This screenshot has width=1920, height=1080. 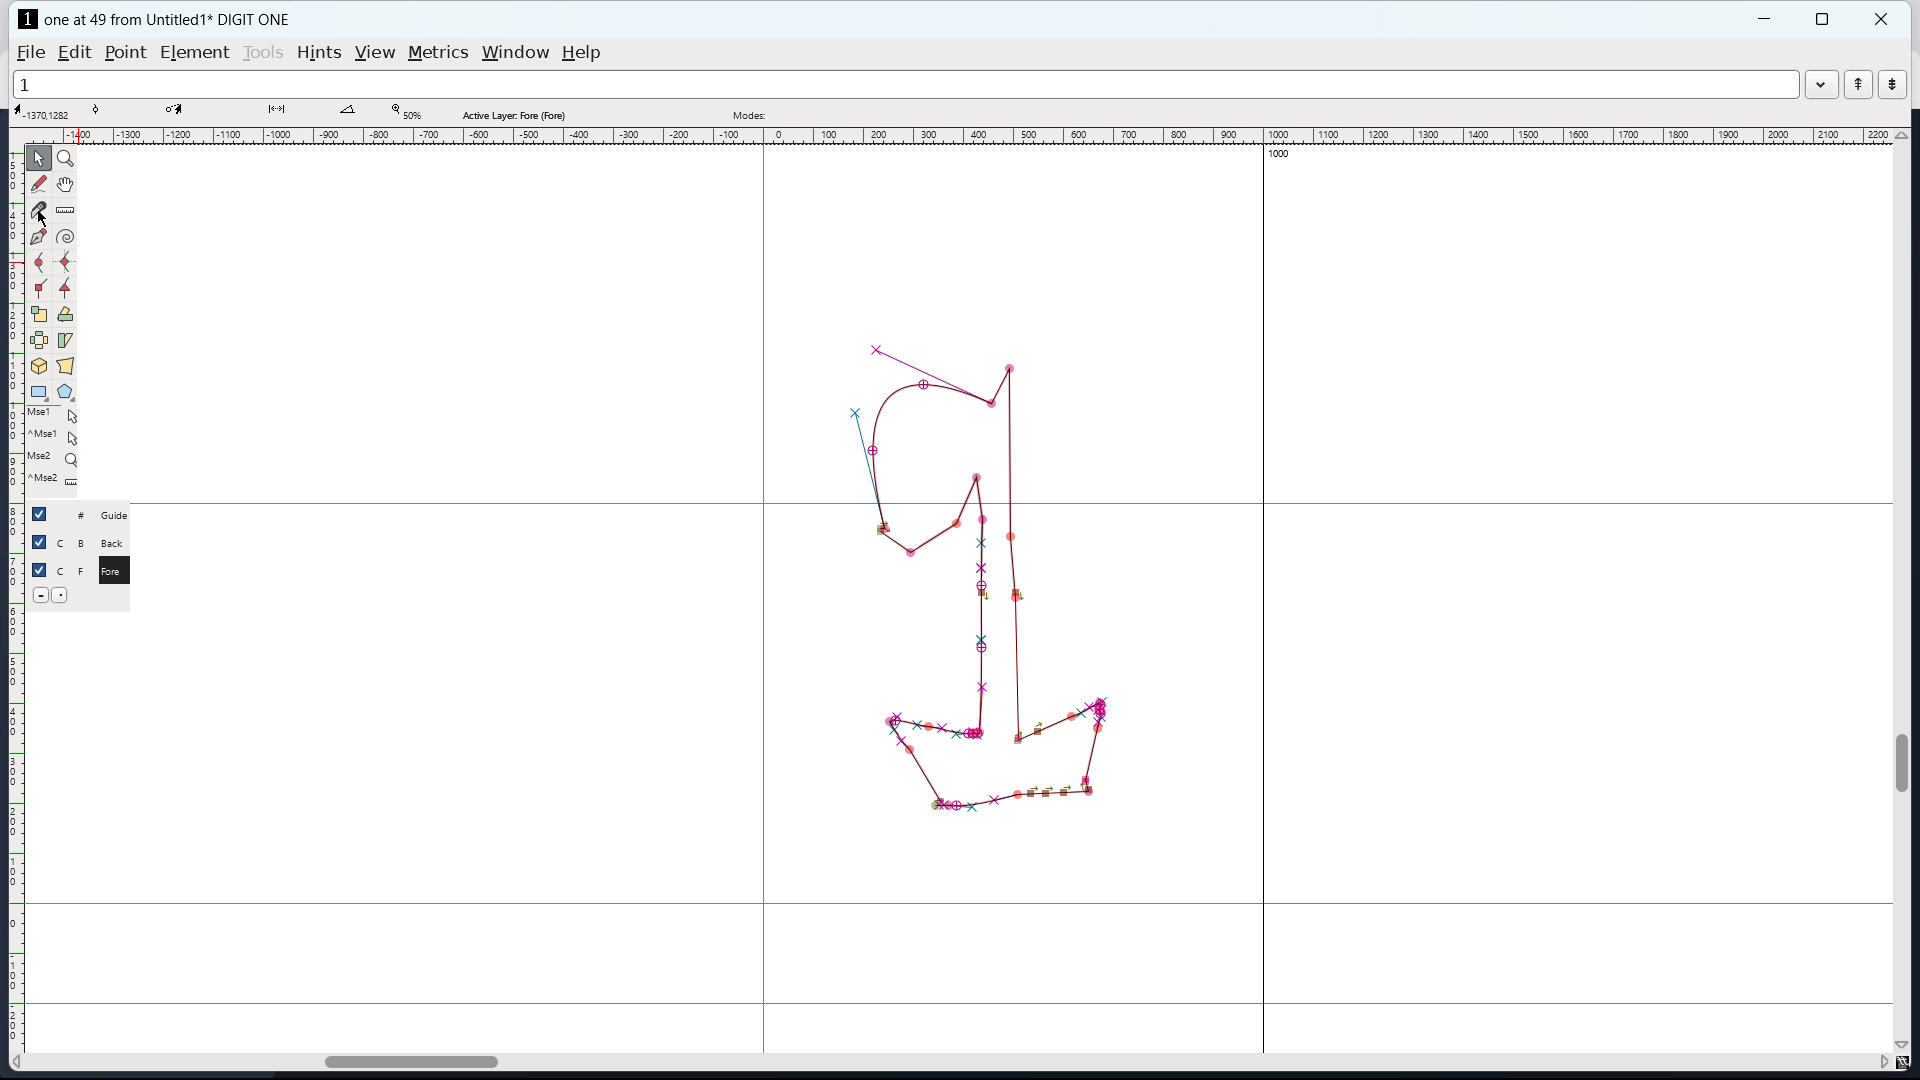 I want to click on vertical ruler, so click(x=16, y=602).